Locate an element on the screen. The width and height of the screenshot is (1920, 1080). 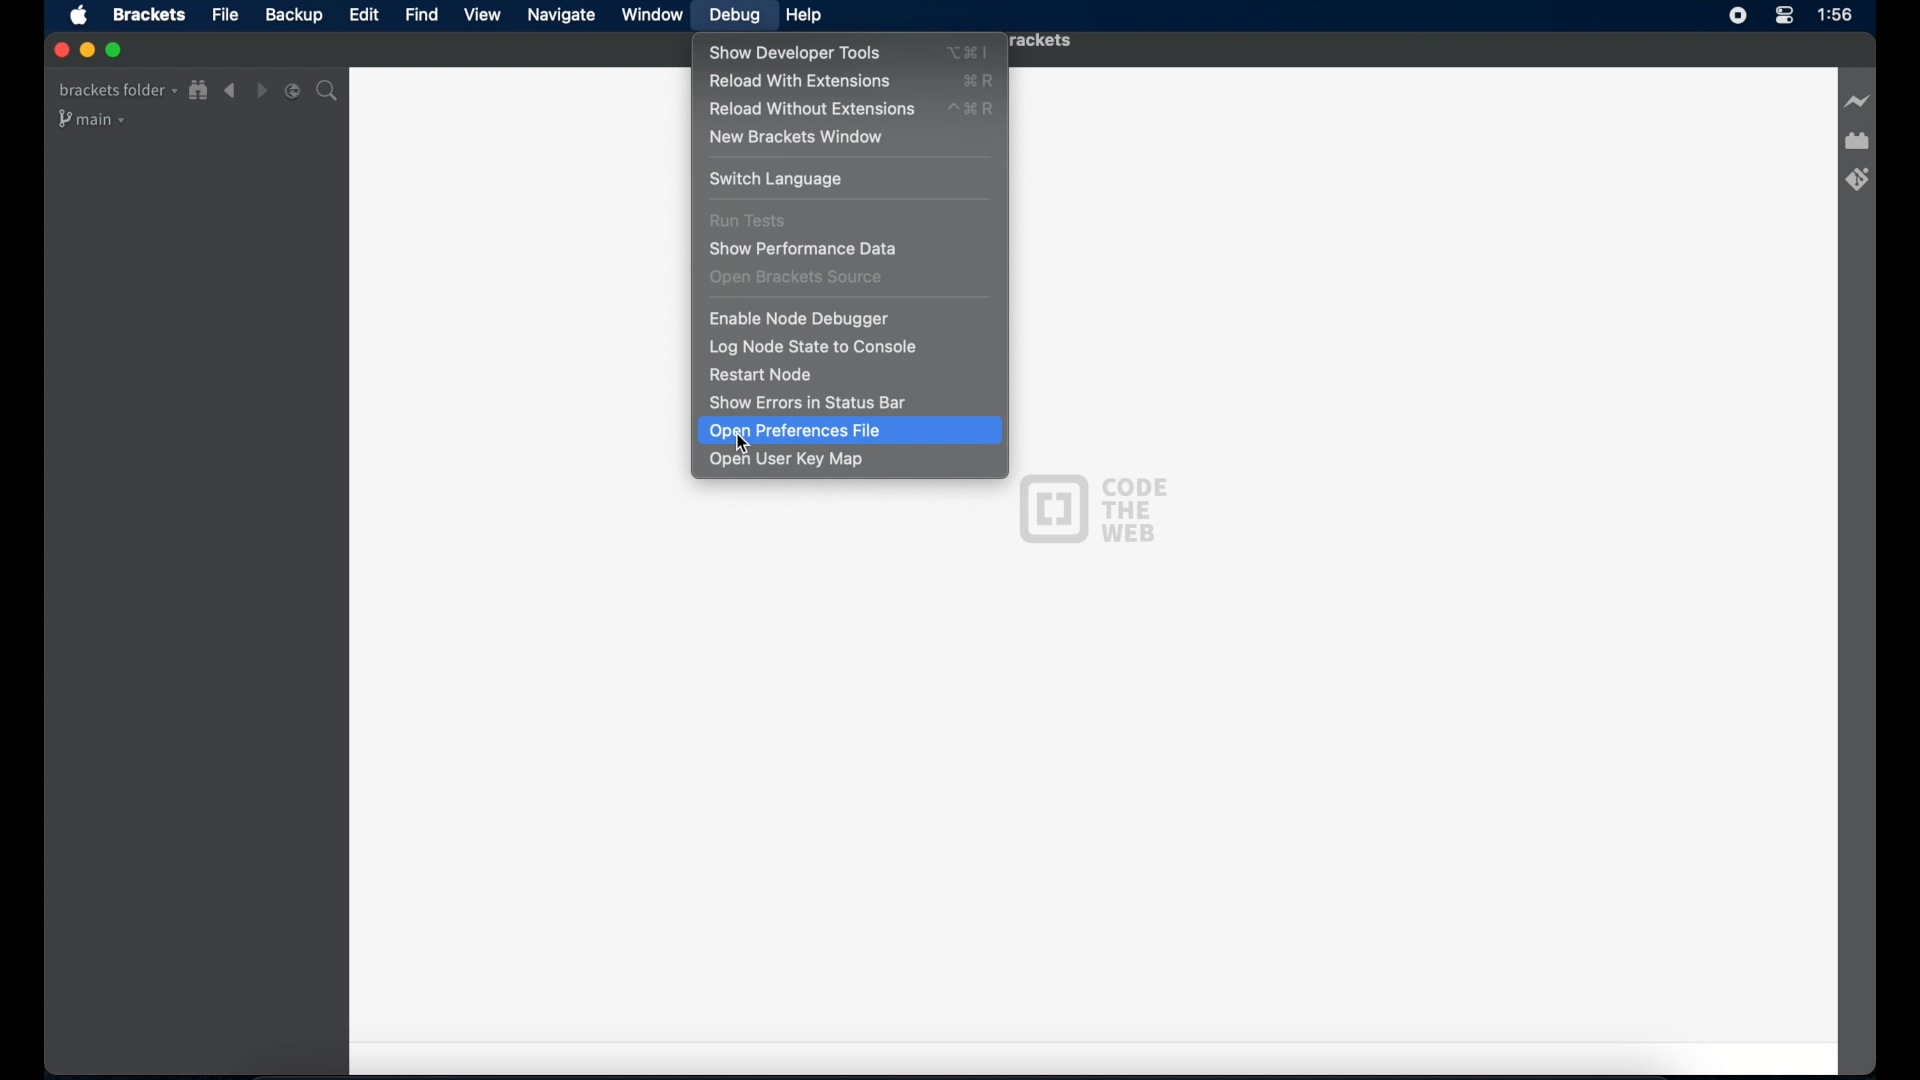
show file in tree is located at coordinates (199, 91).